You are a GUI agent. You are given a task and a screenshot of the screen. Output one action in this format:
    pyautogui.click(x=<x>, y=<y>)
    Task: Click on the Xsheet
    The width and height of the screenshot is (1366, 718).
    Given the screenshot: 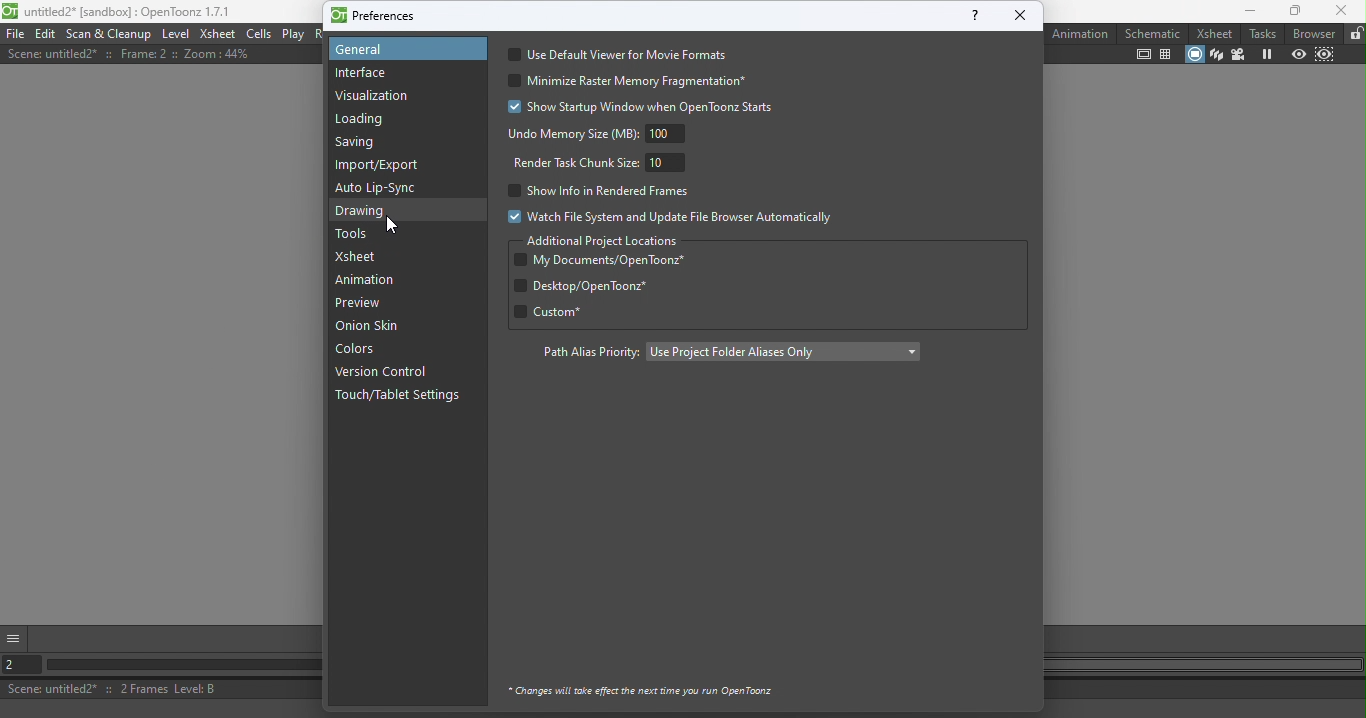 What is the action you would take?
    pyautogui.click(x=218, y=33)
    